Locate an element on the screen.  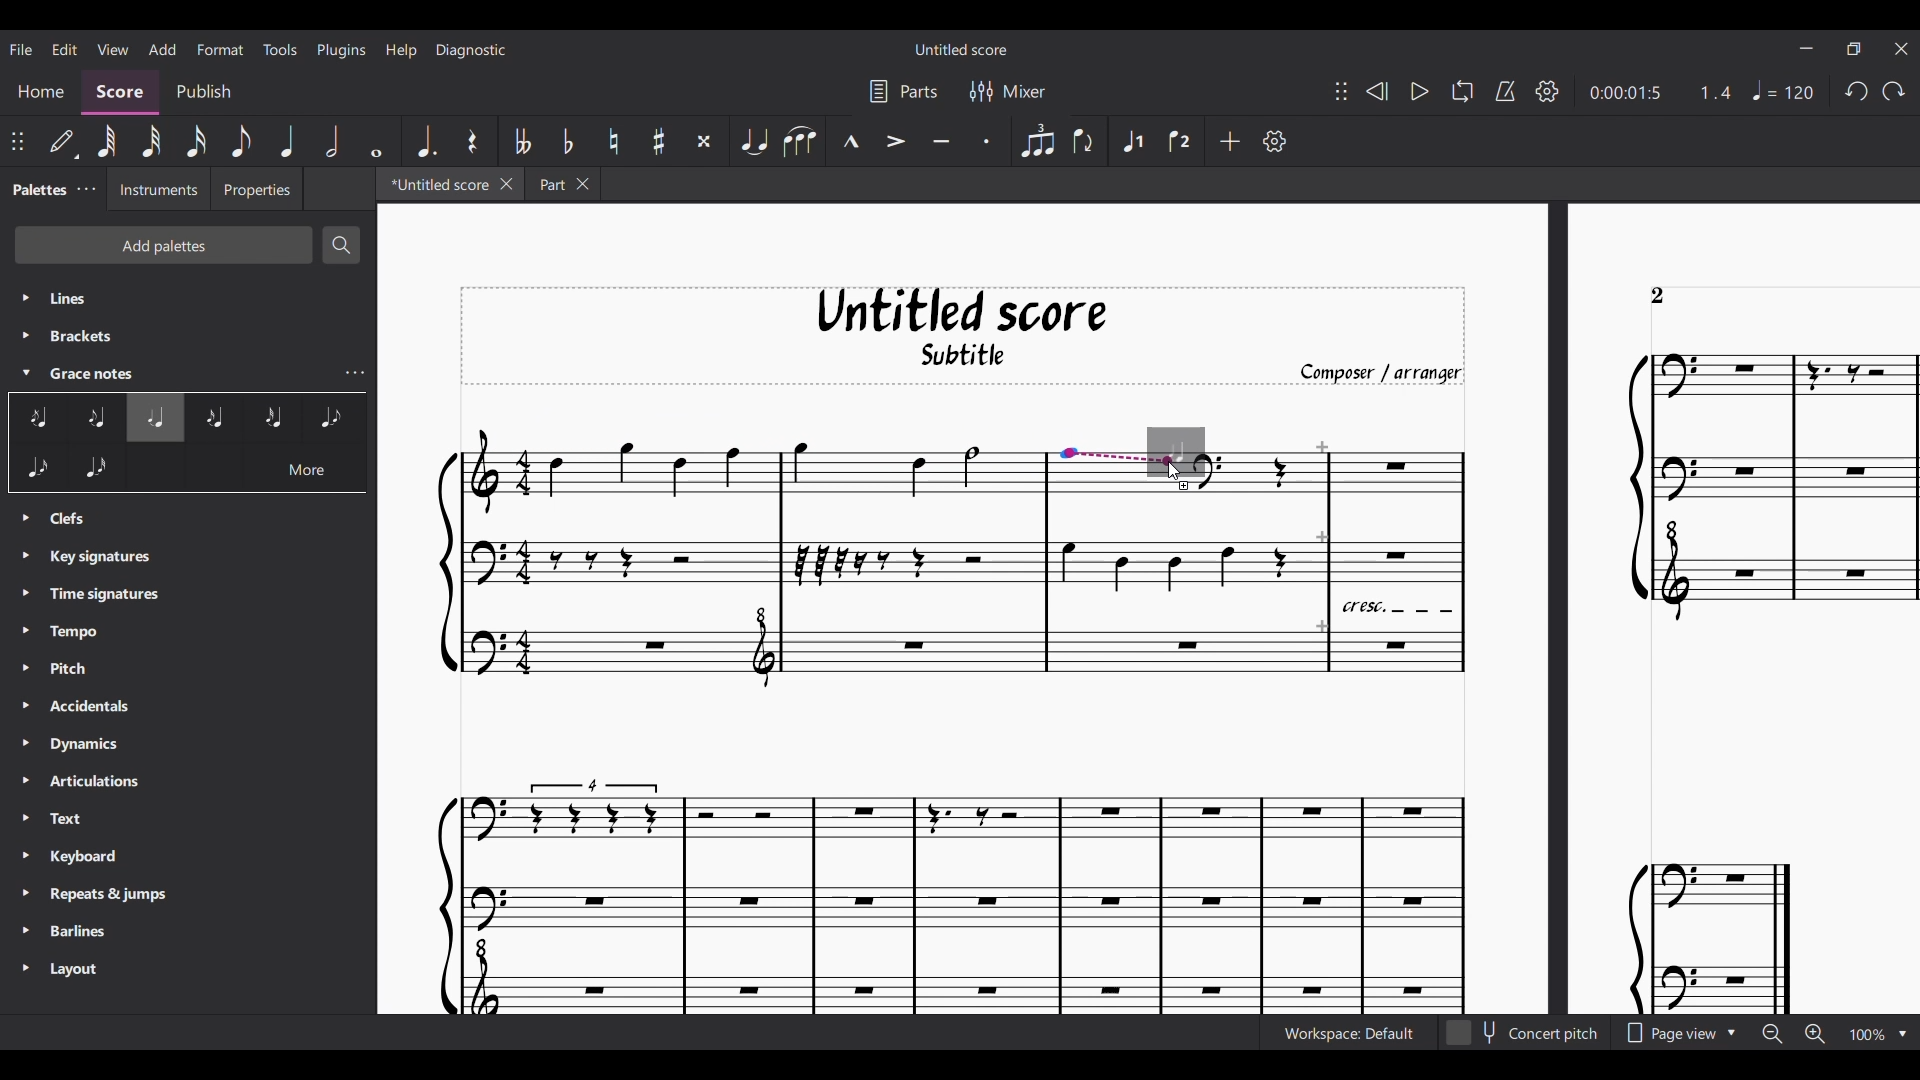
Looping playback is located at coordinates (1462, 91).